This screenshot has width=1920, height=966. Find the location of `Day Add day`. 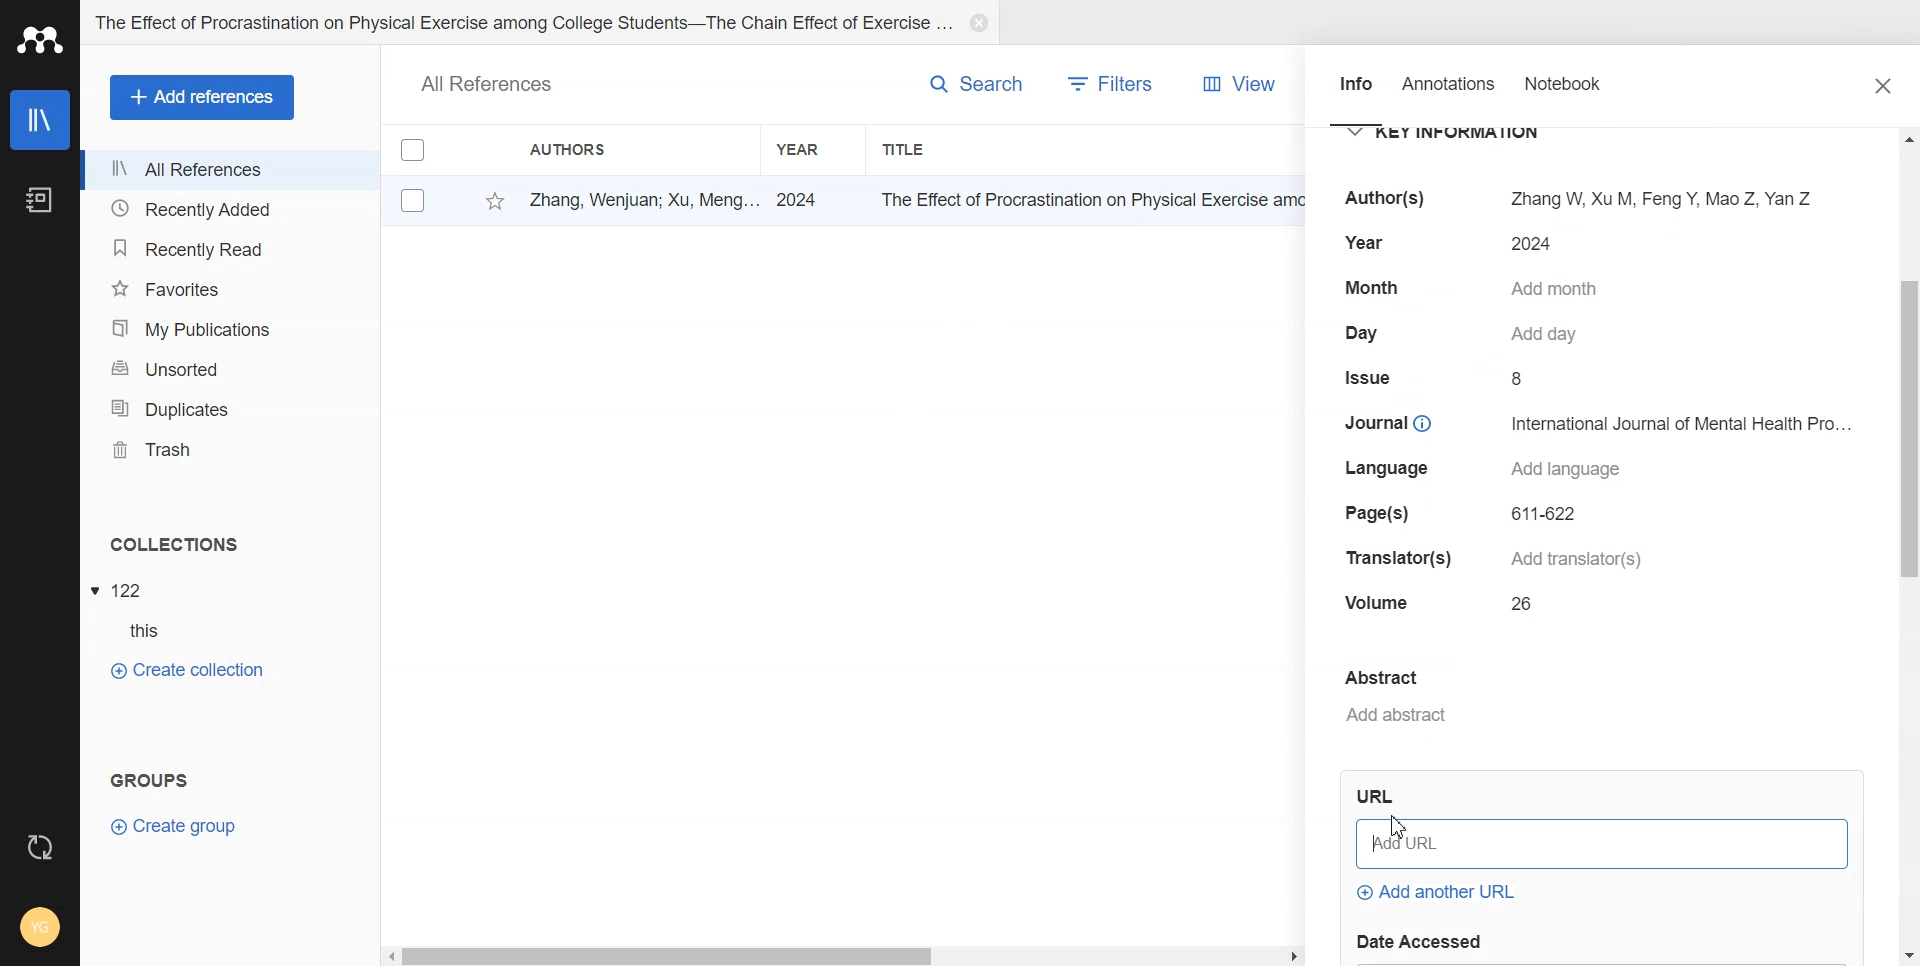

Day Add day is located at coordinates (1469, 334).